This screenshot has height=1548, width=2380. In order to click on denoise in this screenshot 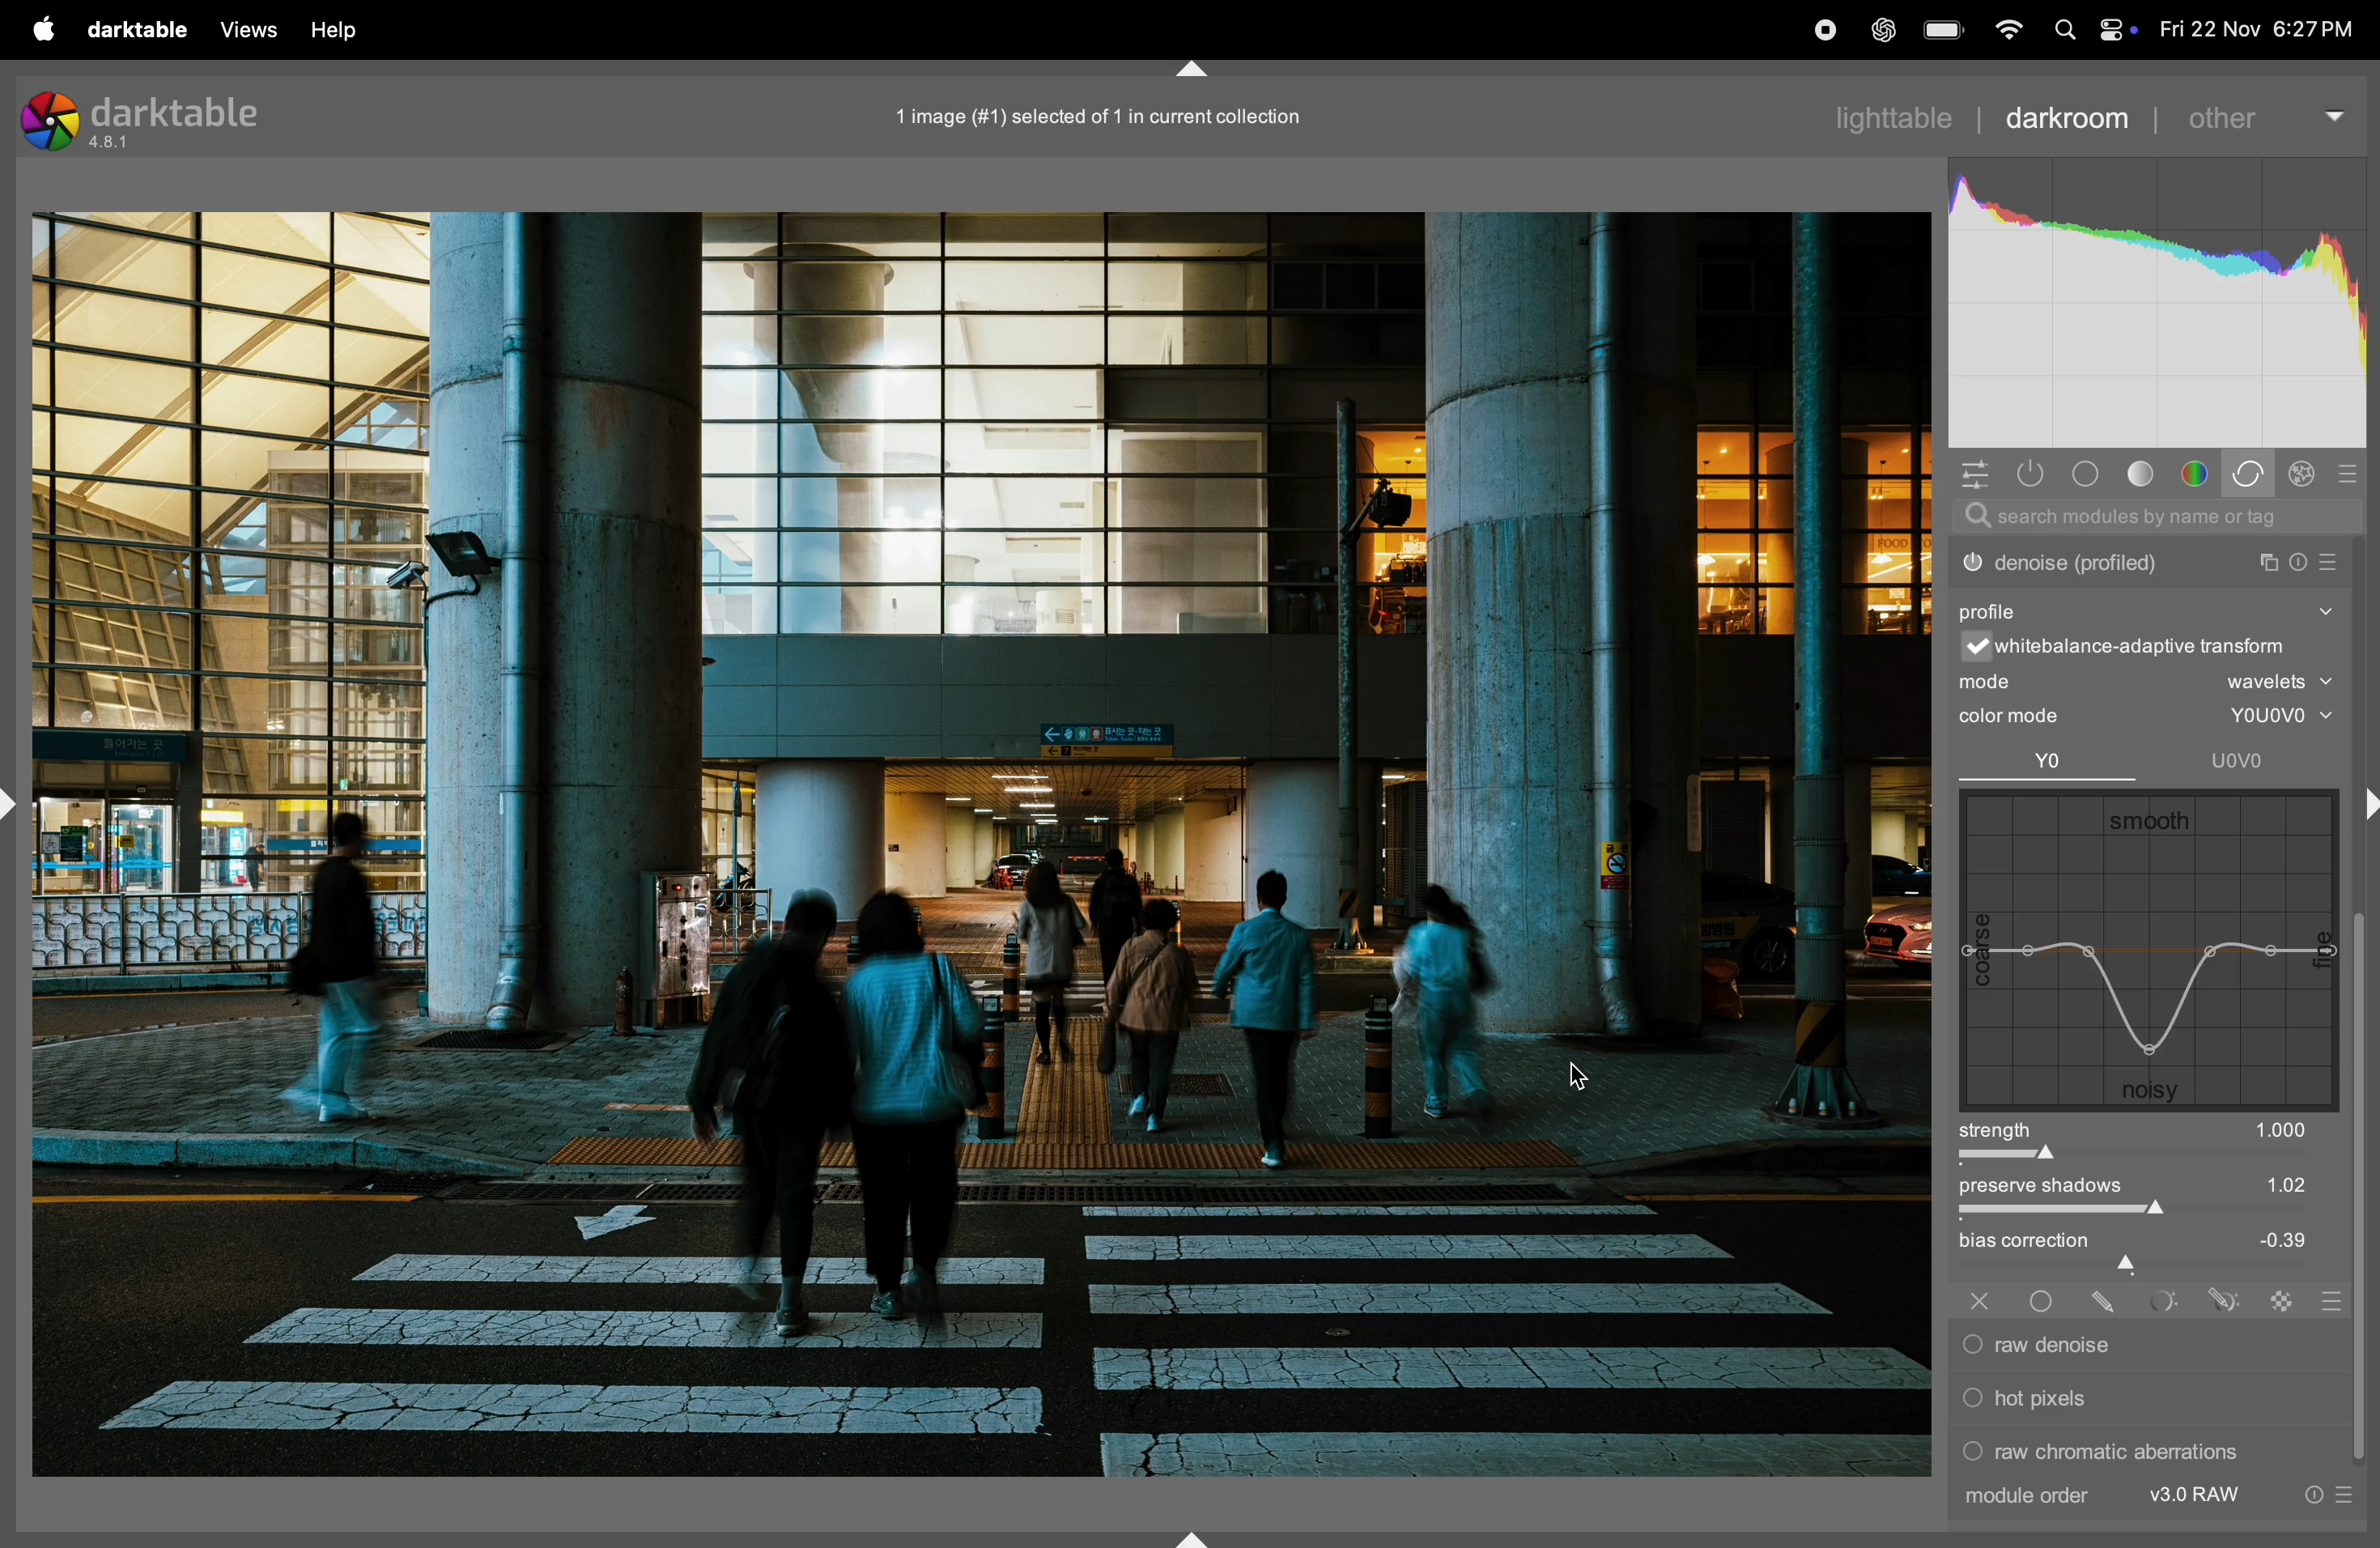, I will do `click(2117, 563)`.